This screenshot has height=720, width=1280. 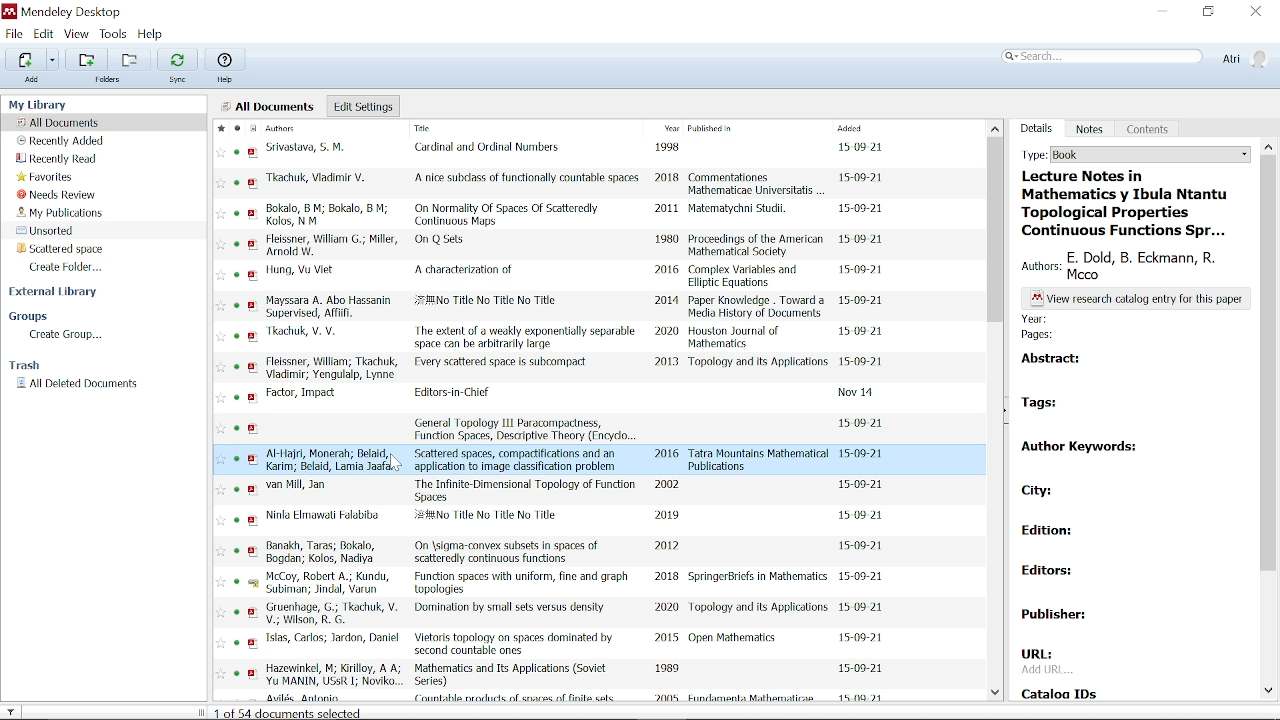 I want to click on 1998, so click(x=670, y=148).